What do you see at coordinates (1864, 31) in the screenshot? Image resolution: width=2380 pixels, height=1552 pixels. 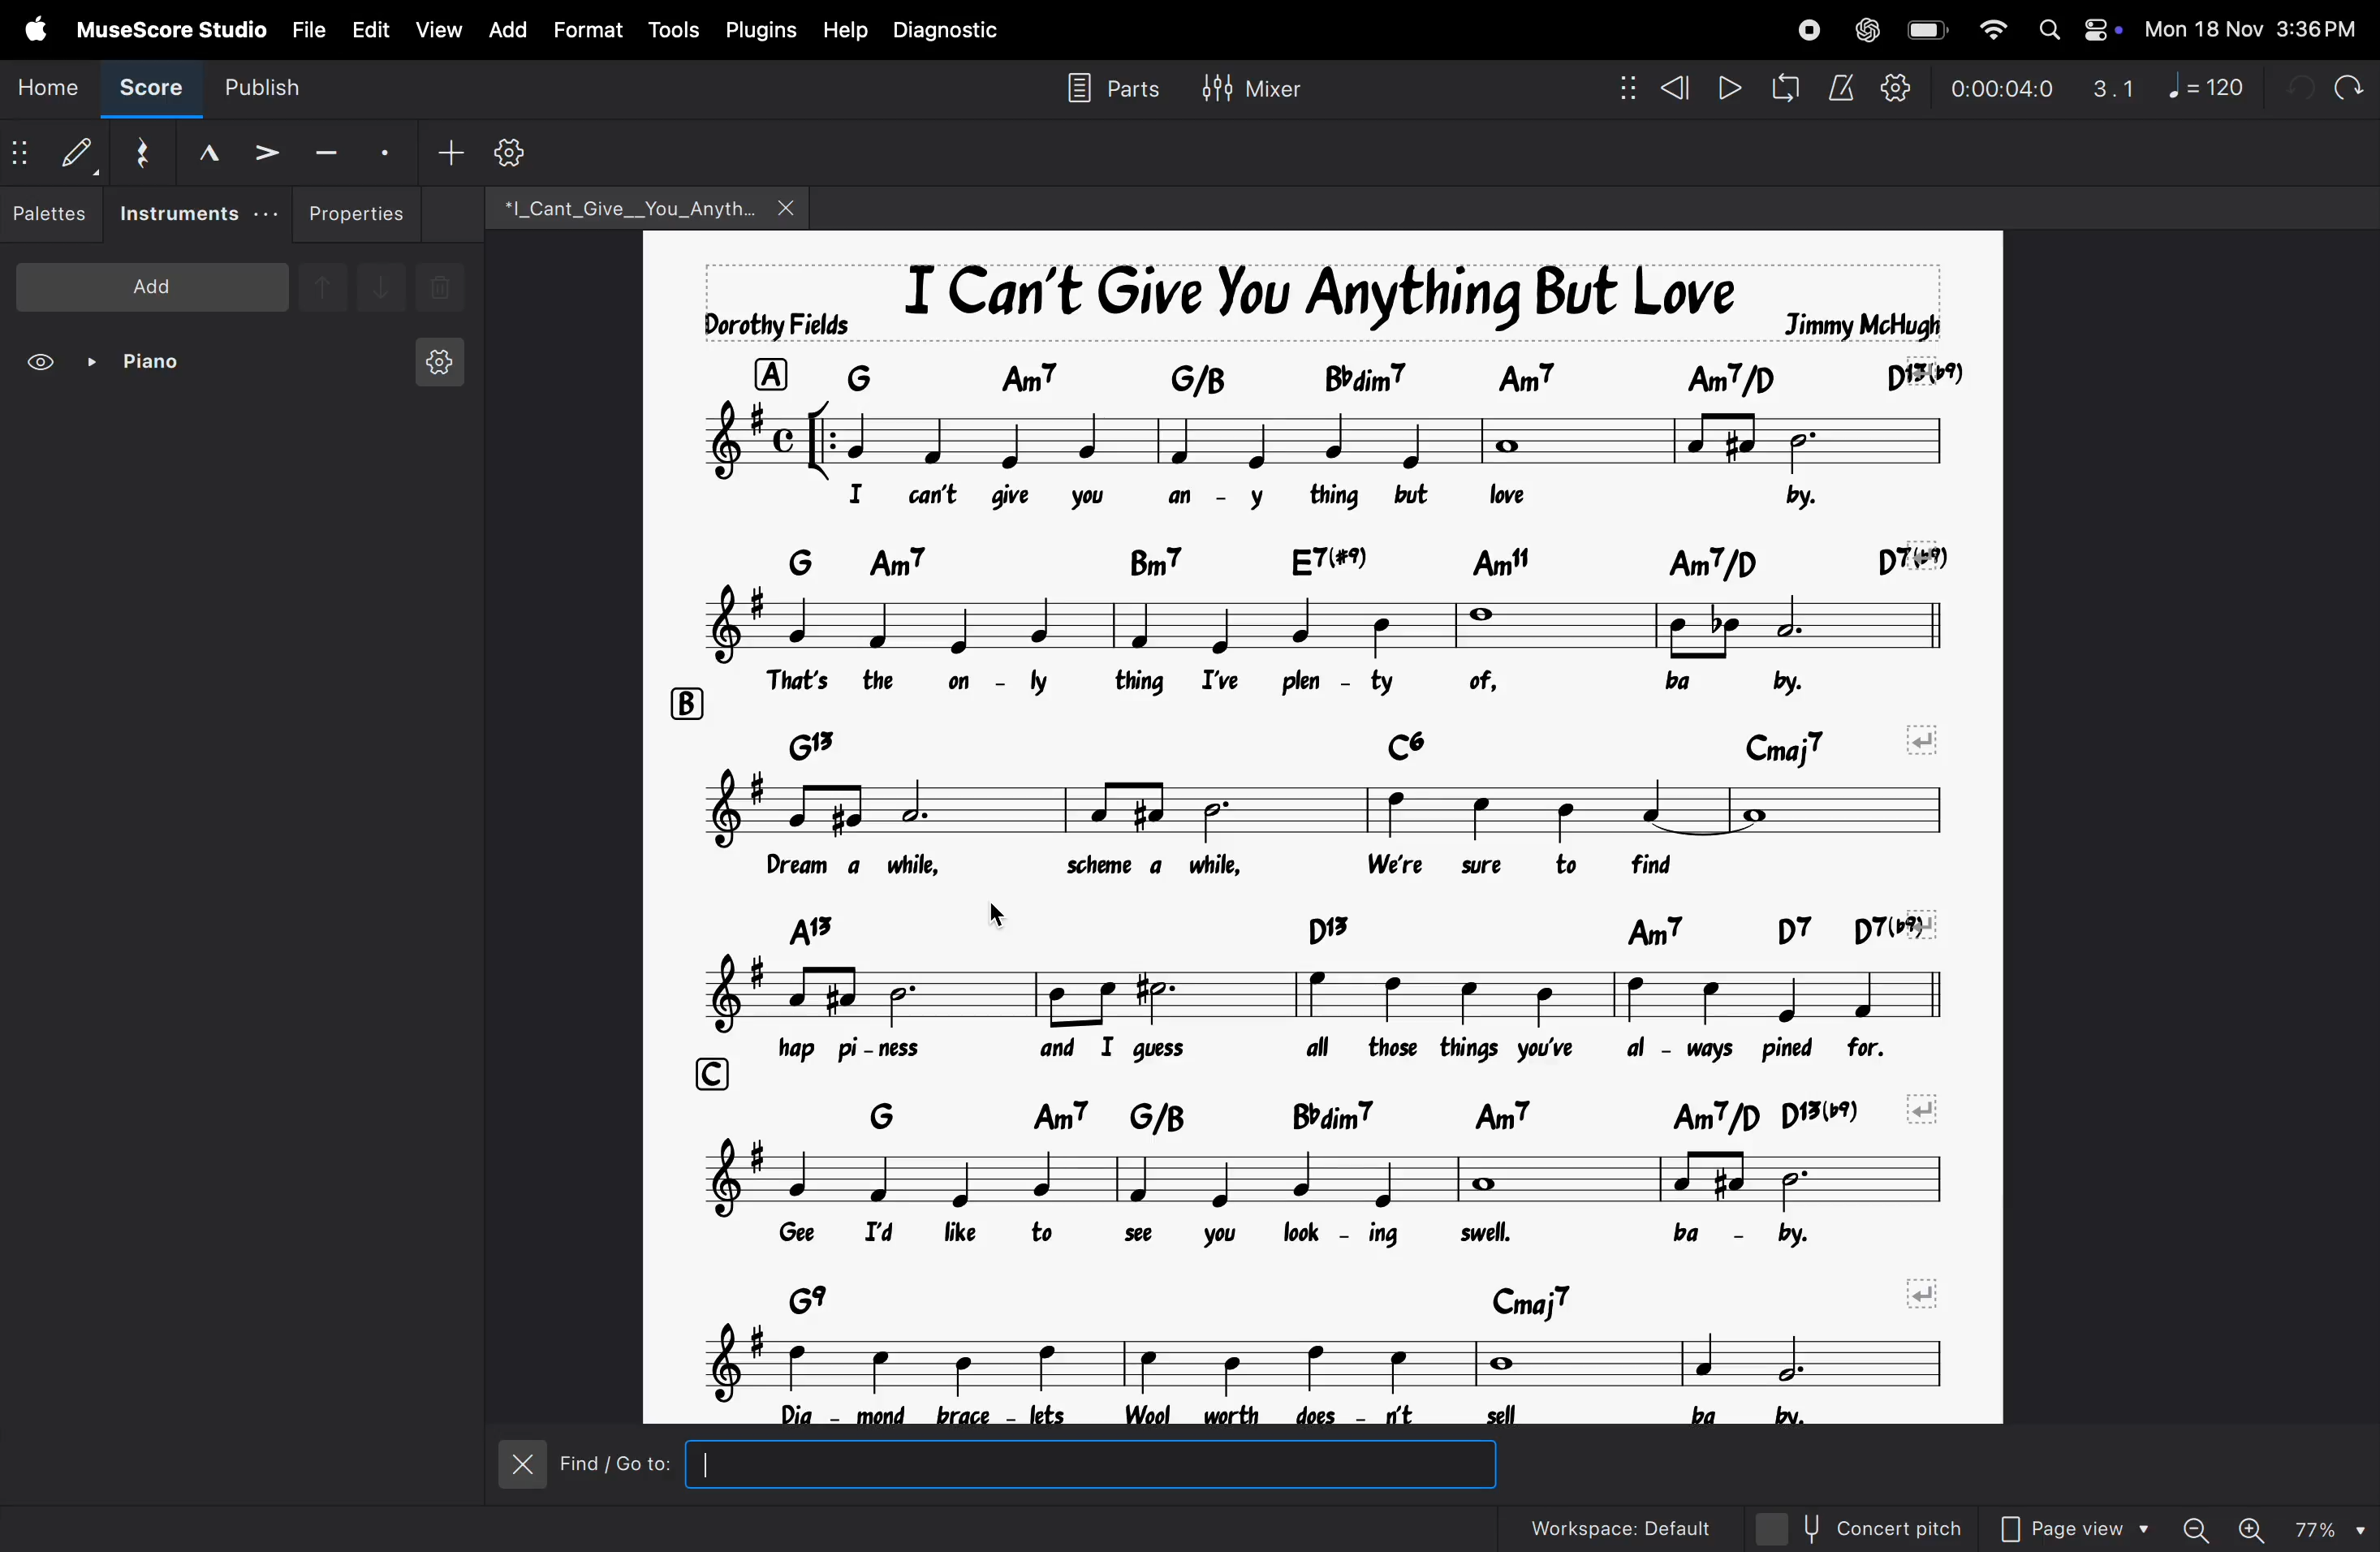 I see `chatgpt` at bounding box center [1864, 31].